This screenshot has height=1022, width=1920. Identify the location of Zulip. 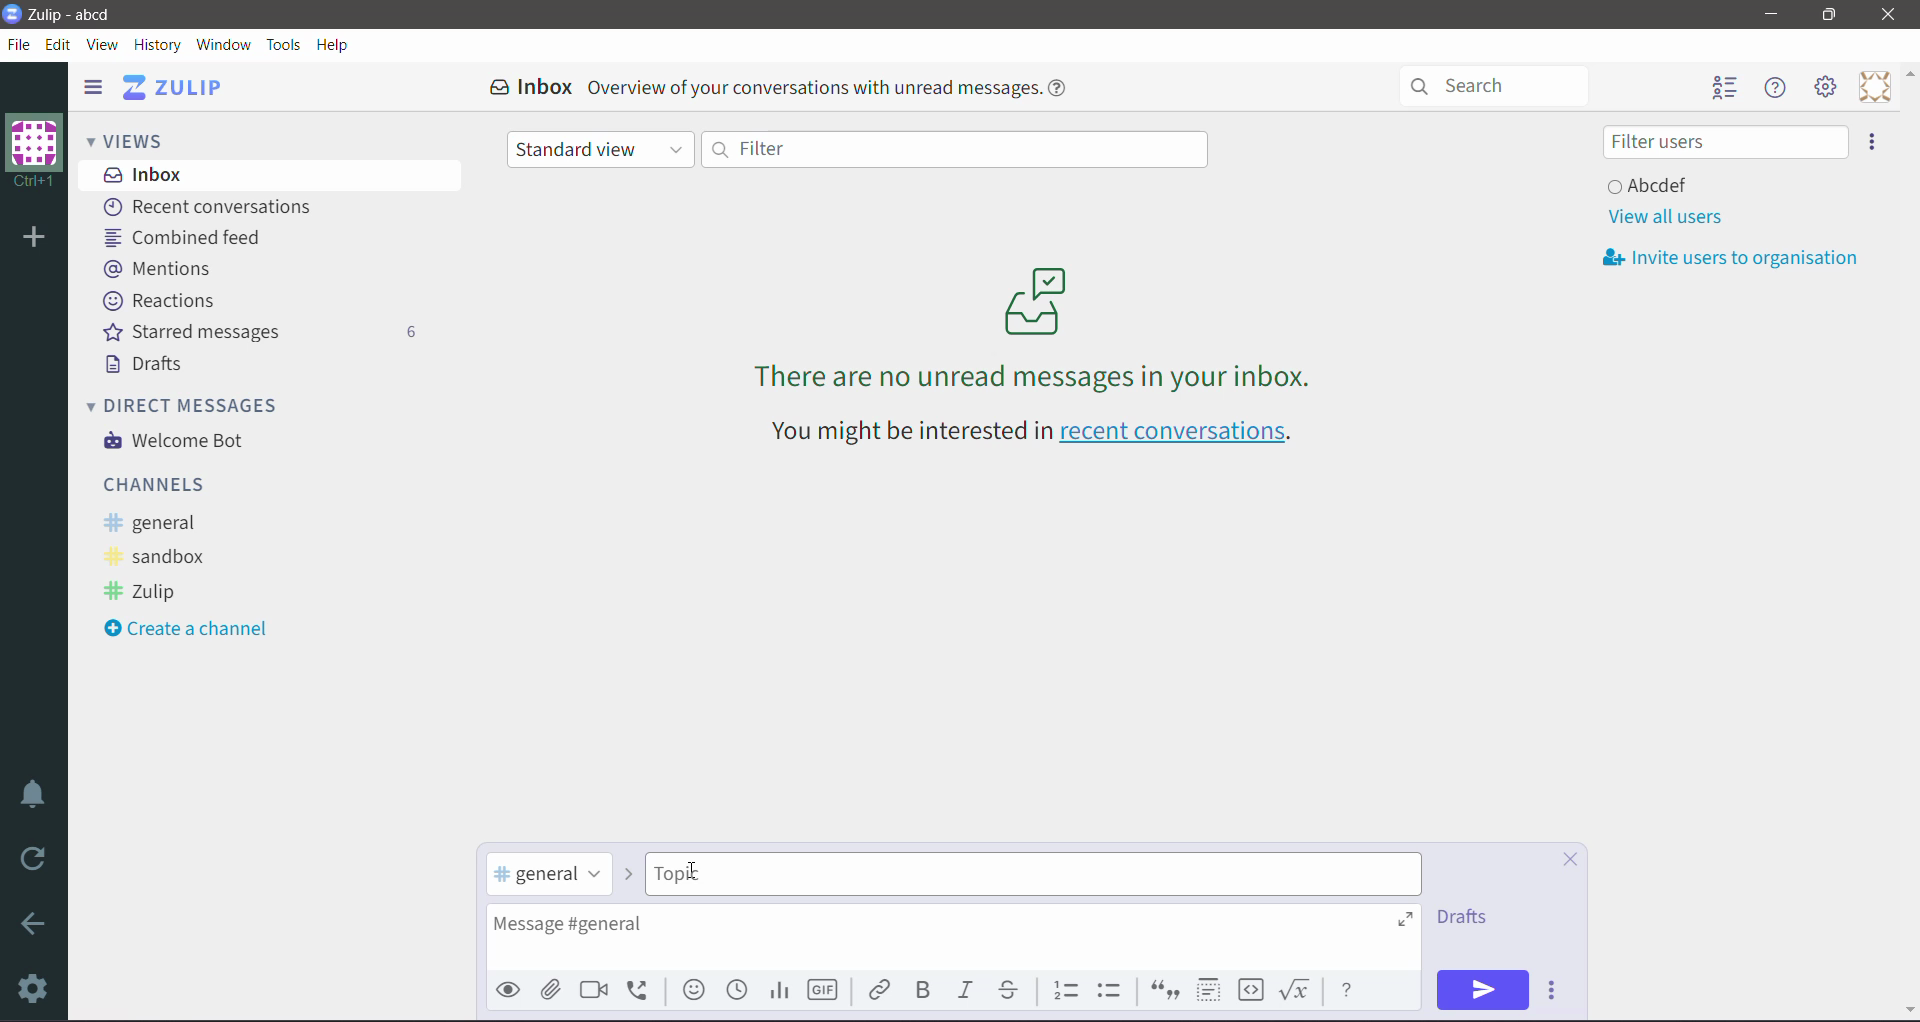
(146, 593).